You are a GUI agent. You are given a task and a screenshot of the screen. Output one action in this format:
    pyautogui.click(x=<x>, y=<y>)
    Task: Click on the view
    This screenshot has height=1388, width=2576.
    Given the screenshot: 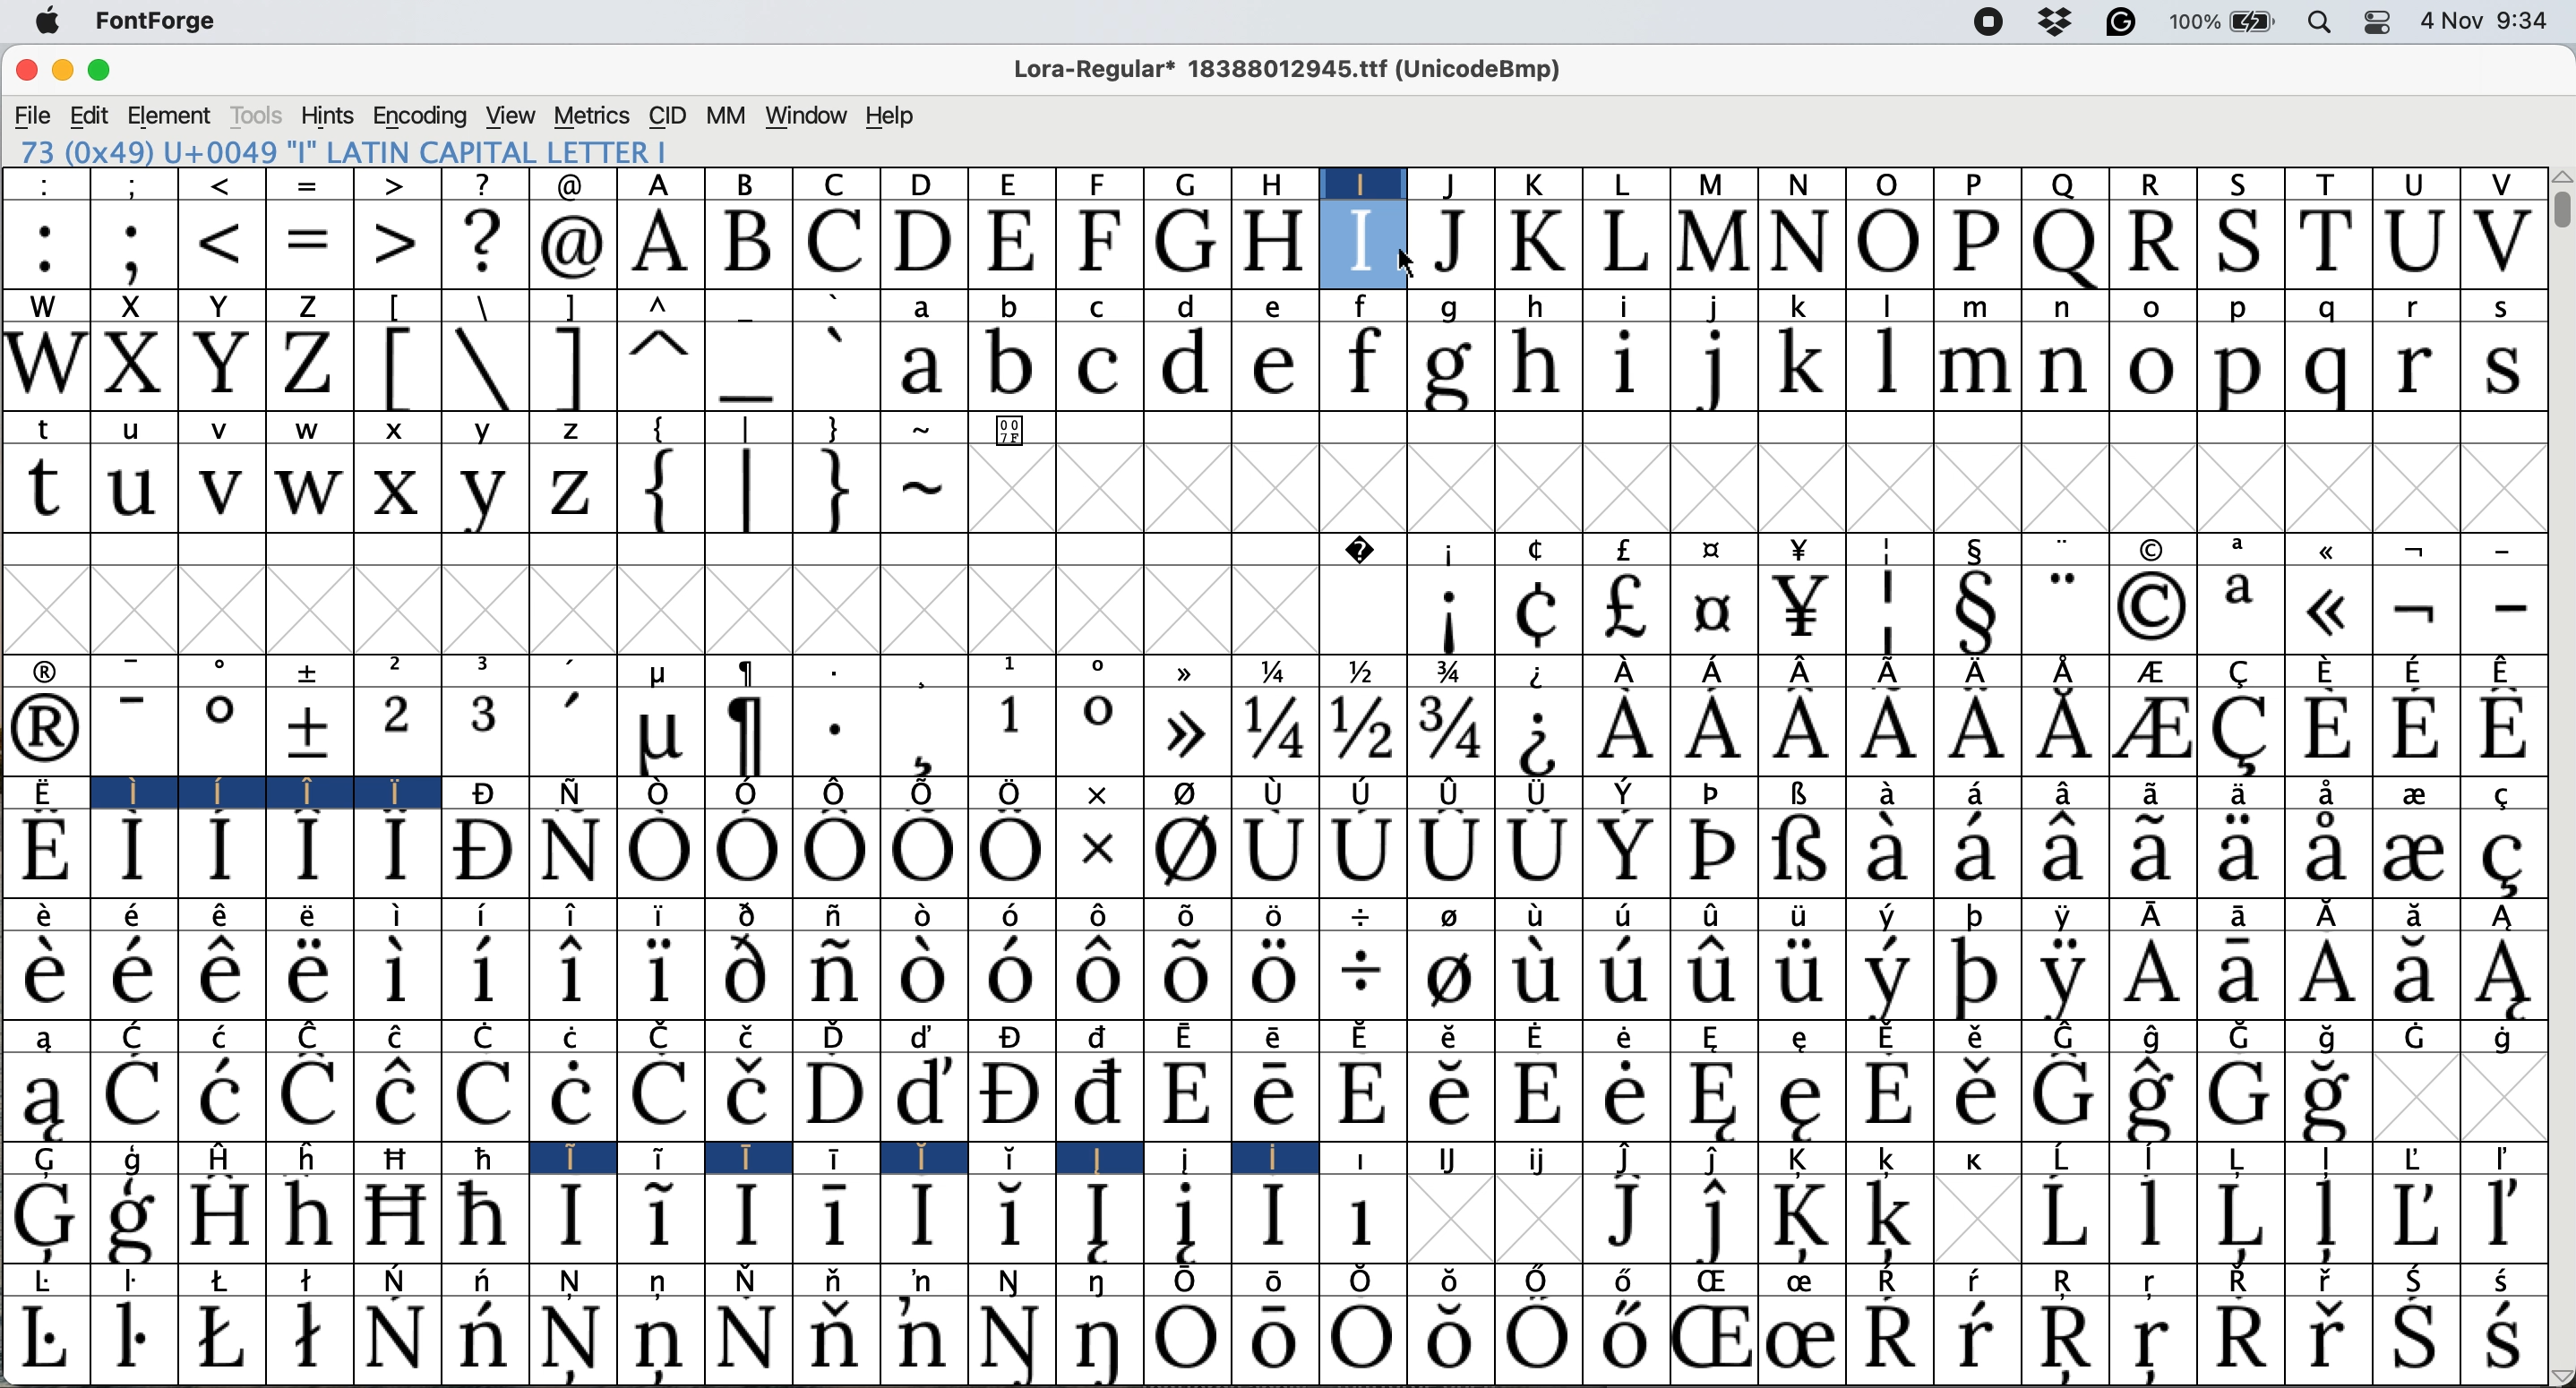 What is the action you would take?
    pyautogui.click(x=512, y=114)
    